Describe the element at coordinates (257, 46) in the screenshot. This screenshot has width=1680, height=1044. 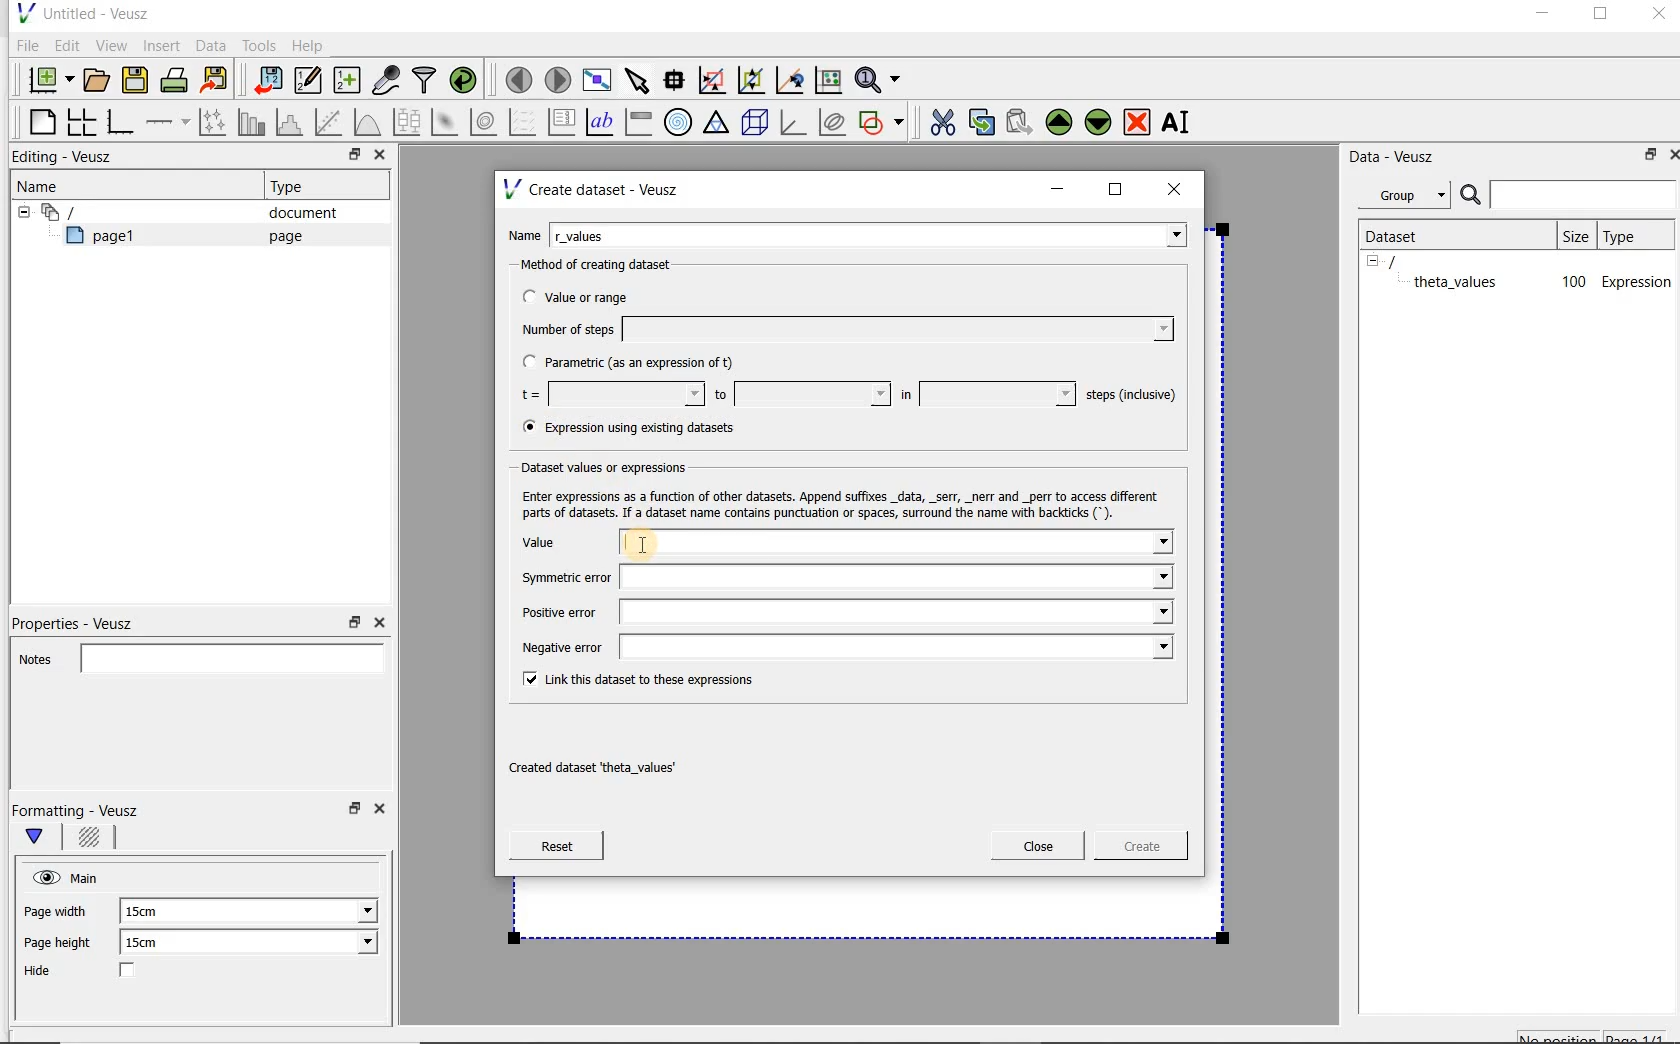
I see `Tools` at that location.